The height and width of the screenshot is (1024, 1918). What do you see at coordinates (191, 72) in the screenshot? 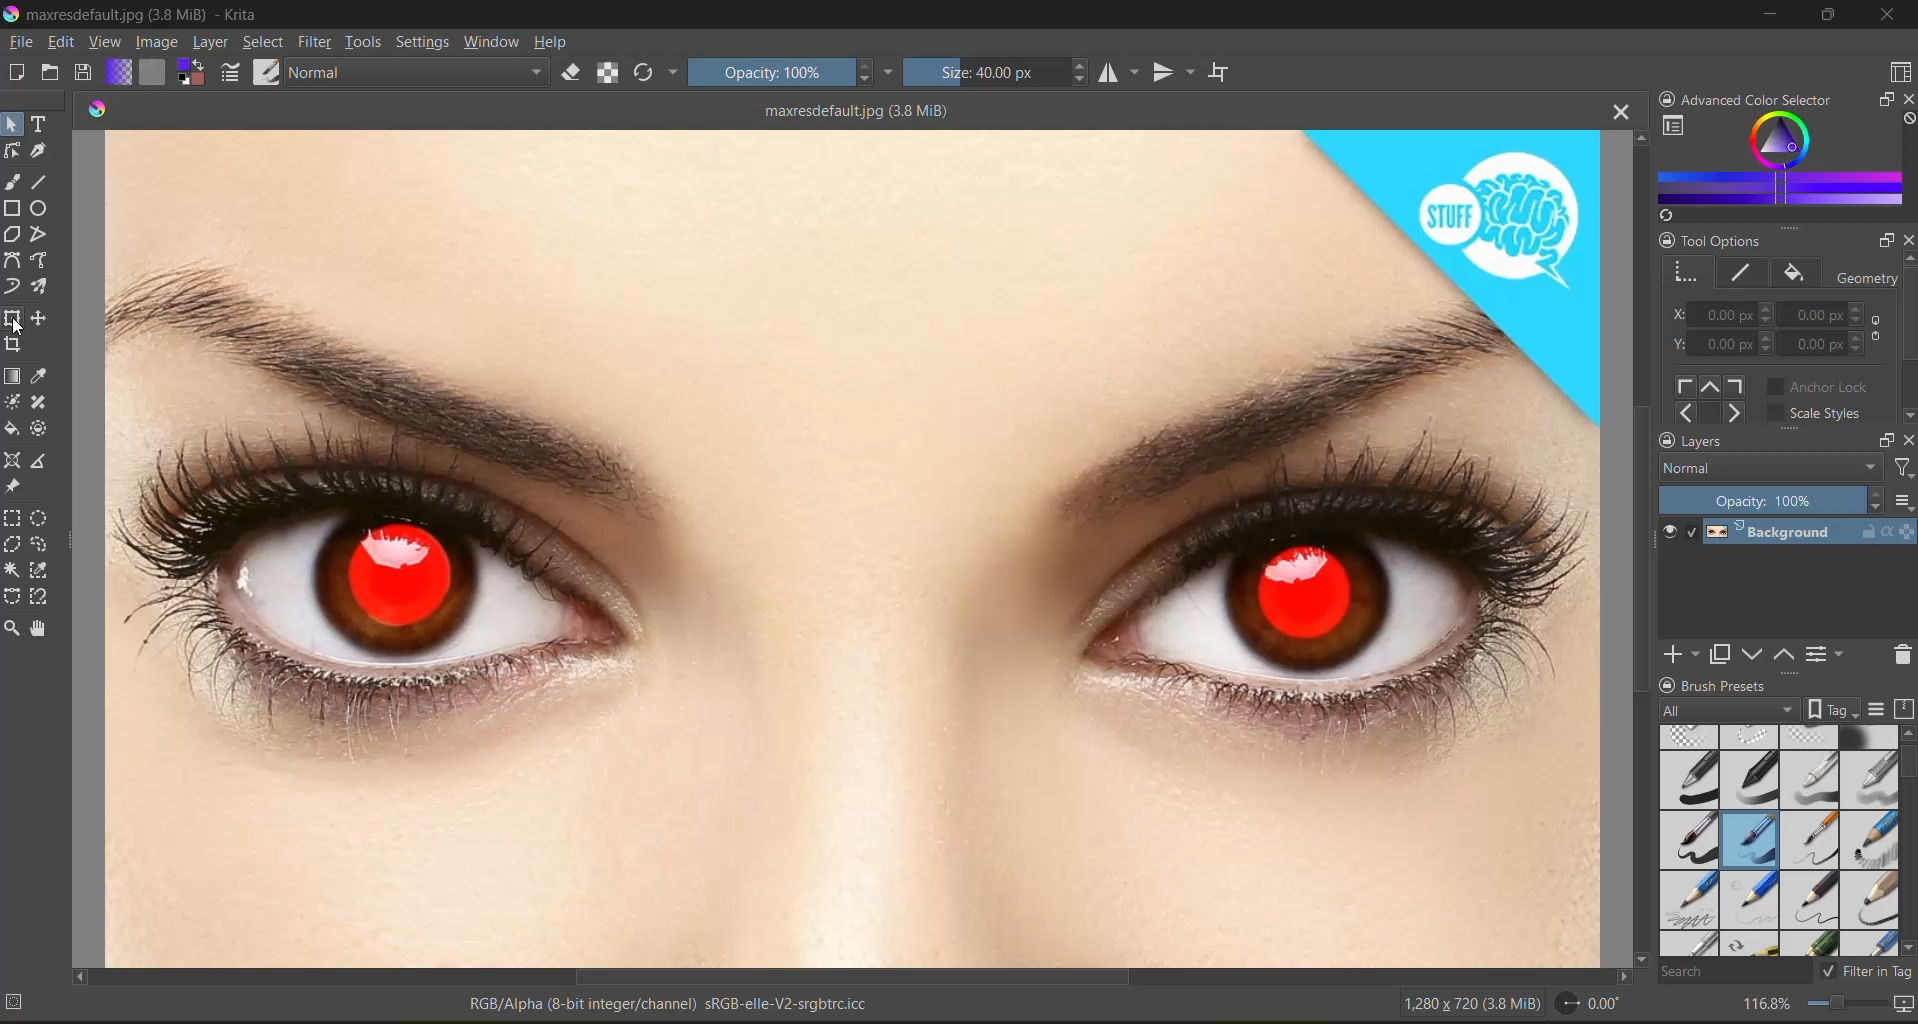
I see `swap foreground background color` at bounding box center [191, 72].